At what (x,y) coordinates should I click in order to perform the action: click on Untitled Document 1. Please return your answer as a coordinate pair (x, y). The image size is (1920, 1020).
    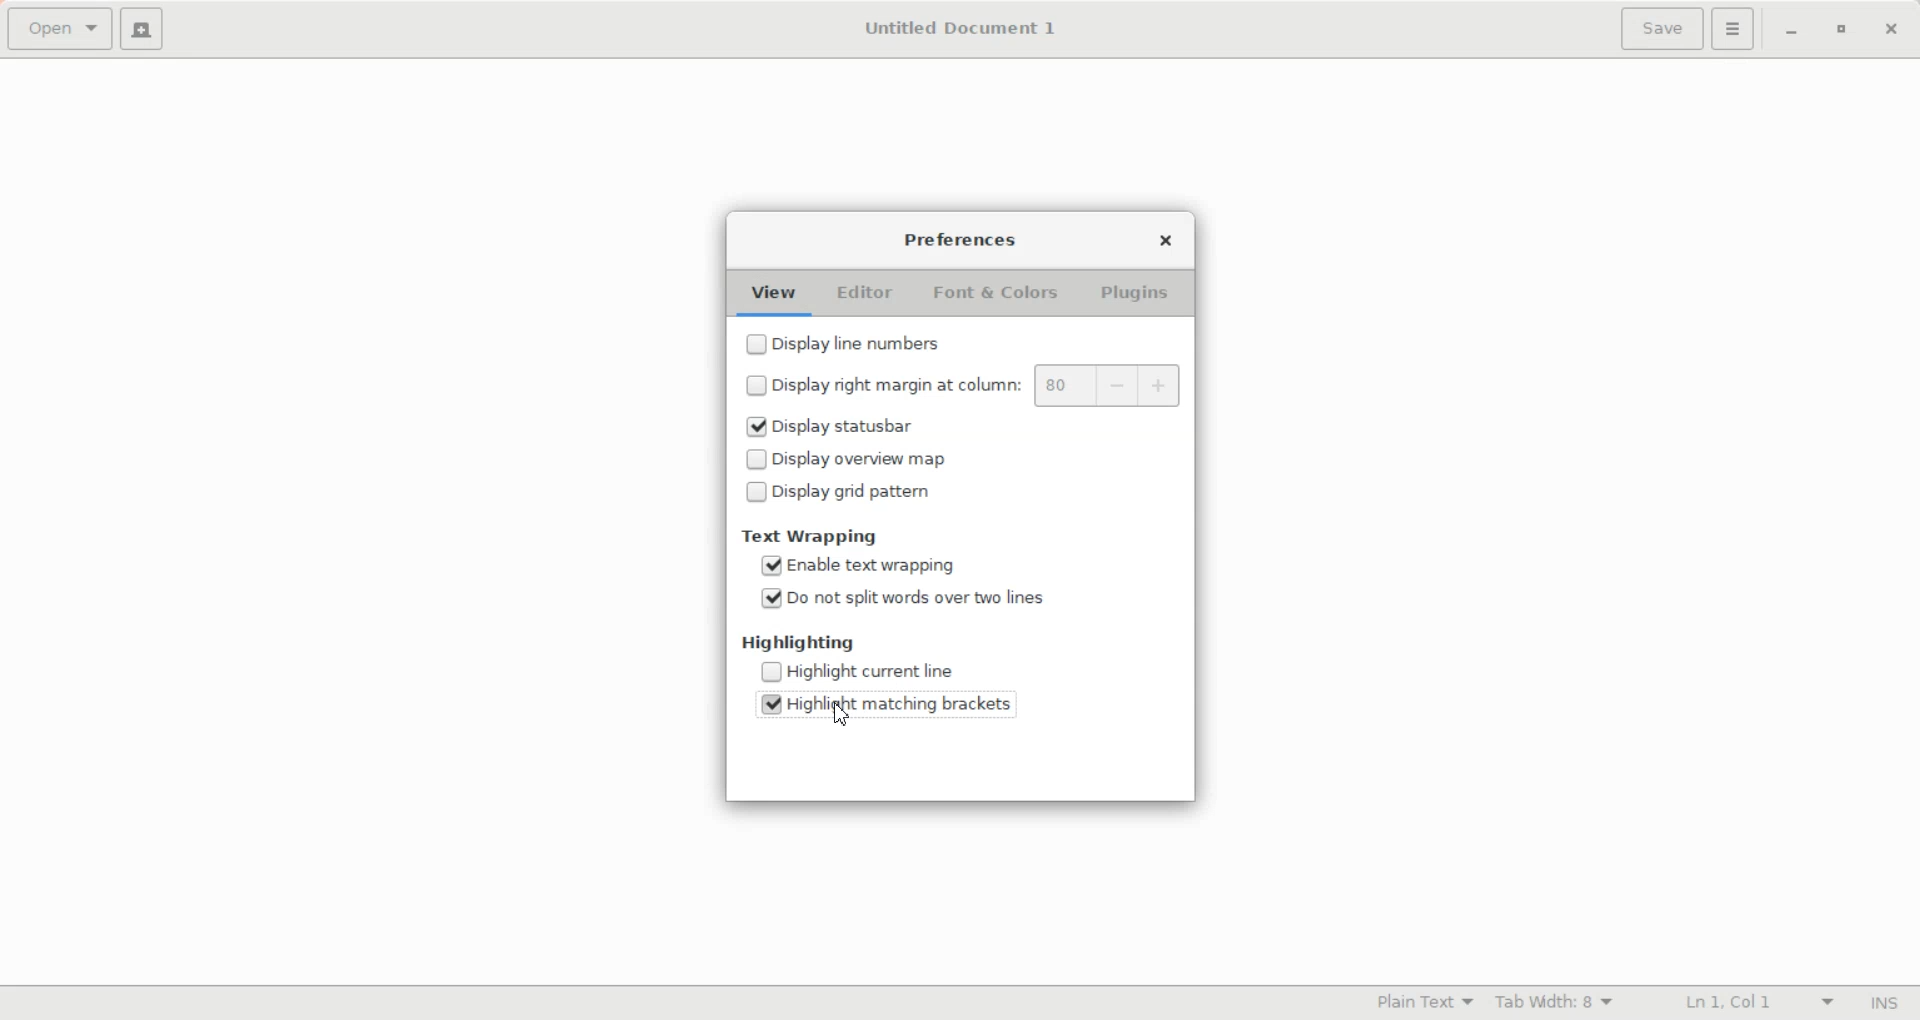
    Looking at the image, I should click on (960, 28).